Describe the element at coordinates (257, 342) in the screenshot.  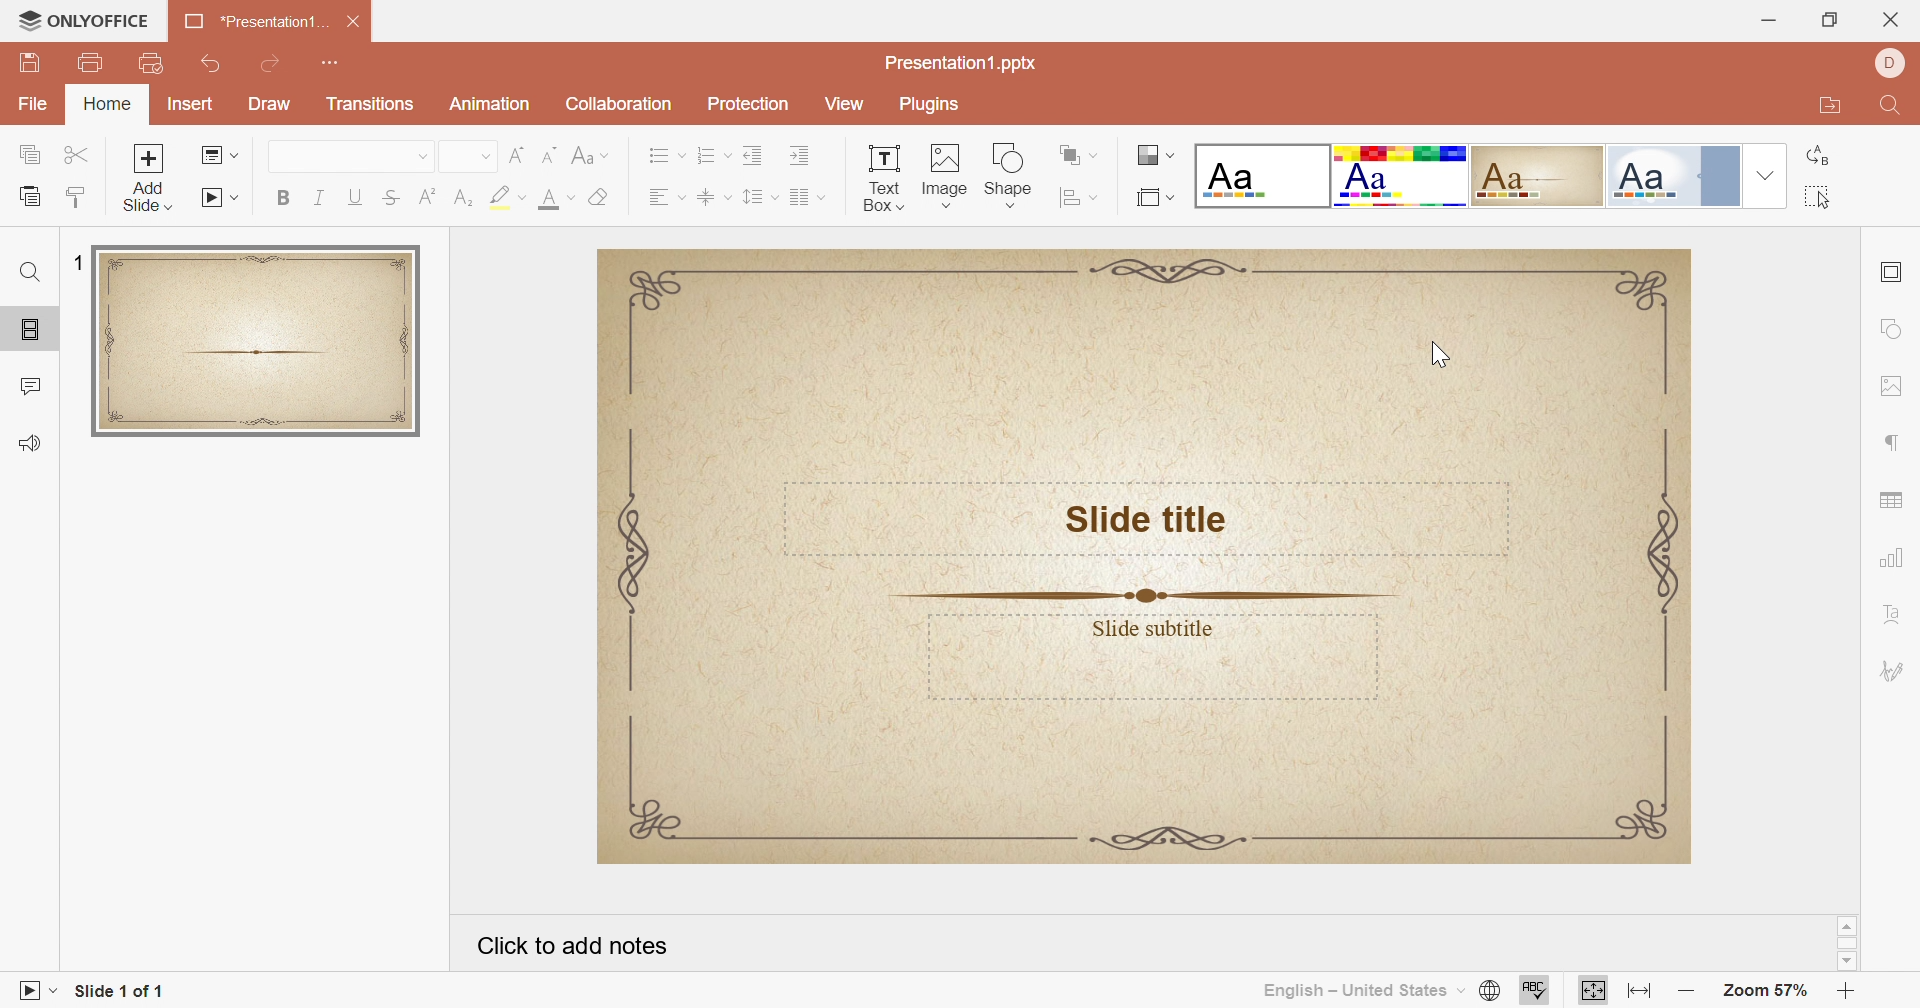
I see `Slide 1` at that location.